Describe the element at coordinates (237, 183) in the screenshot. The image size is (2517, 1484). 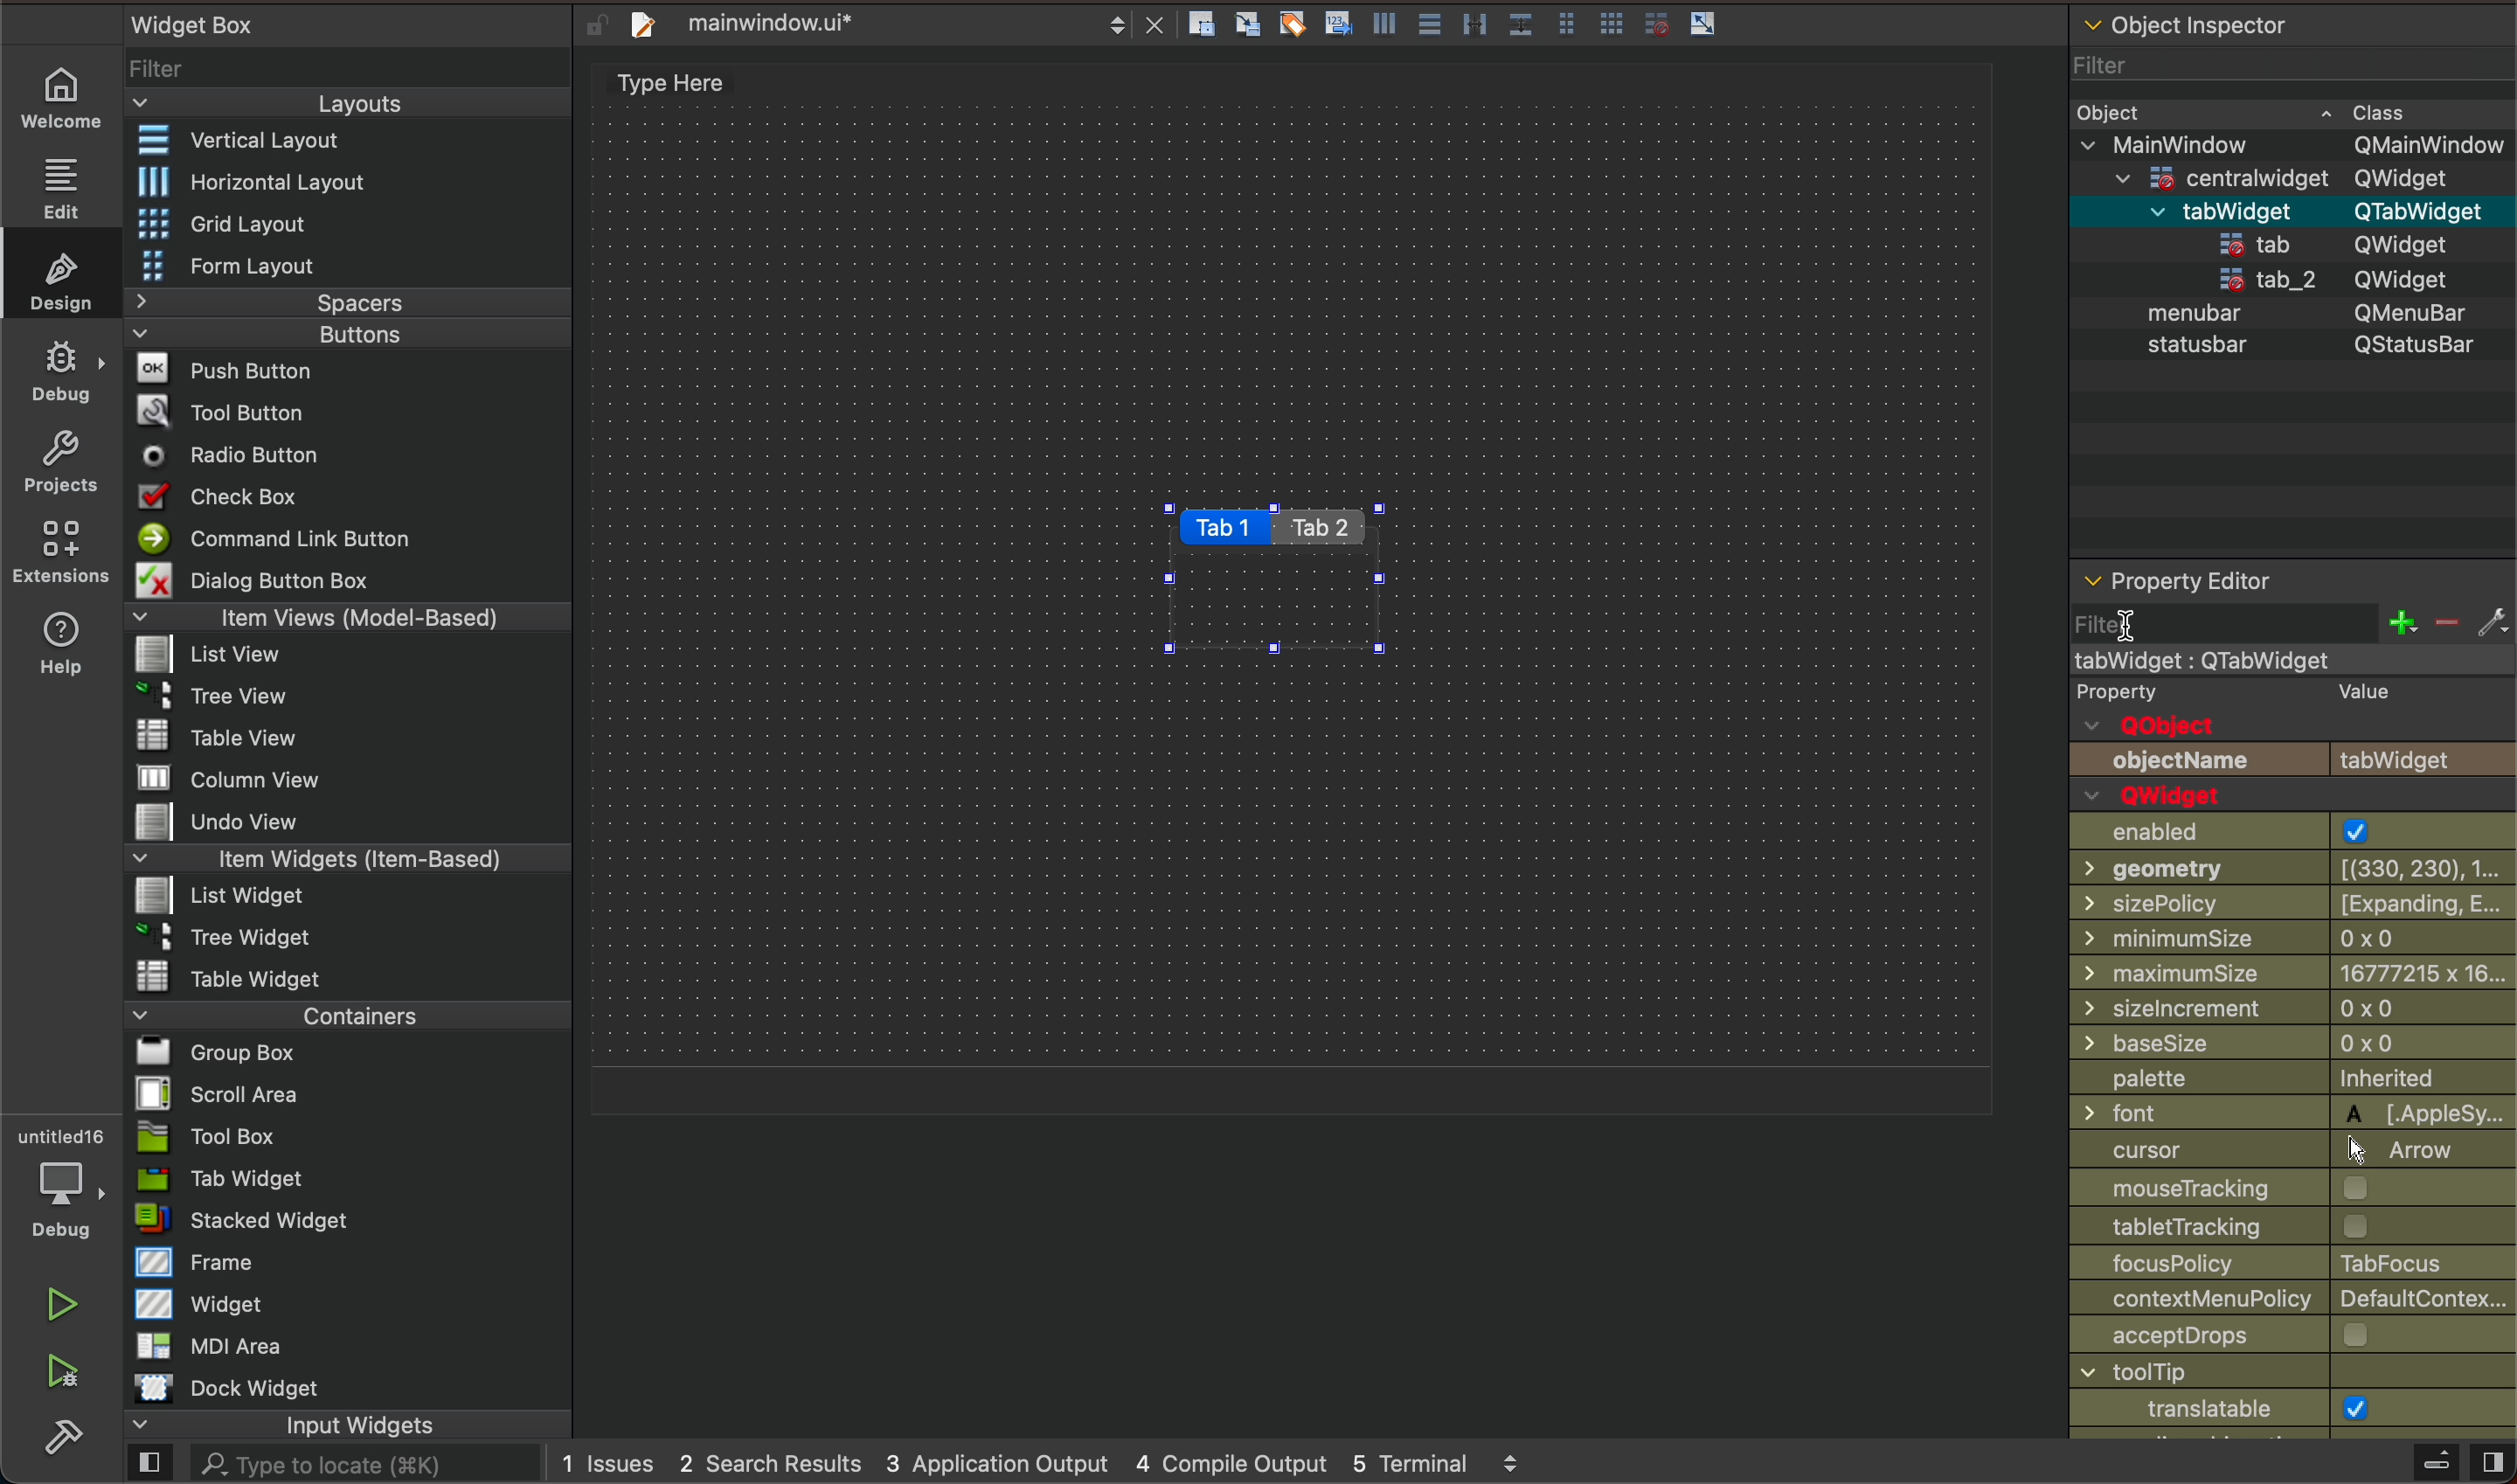
I see `Horizontal Layout` at that location.